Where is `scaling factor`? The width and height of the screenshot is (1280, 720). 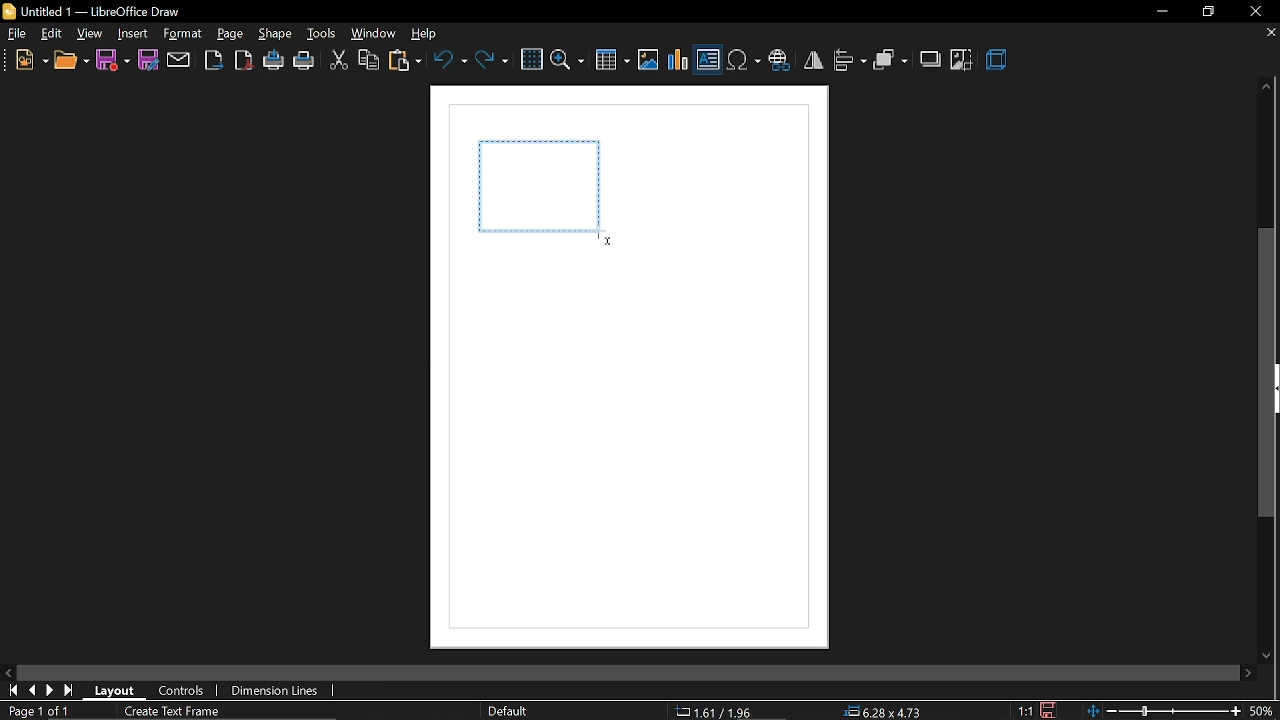
scaling factor is located at coordinates (1026, 711).